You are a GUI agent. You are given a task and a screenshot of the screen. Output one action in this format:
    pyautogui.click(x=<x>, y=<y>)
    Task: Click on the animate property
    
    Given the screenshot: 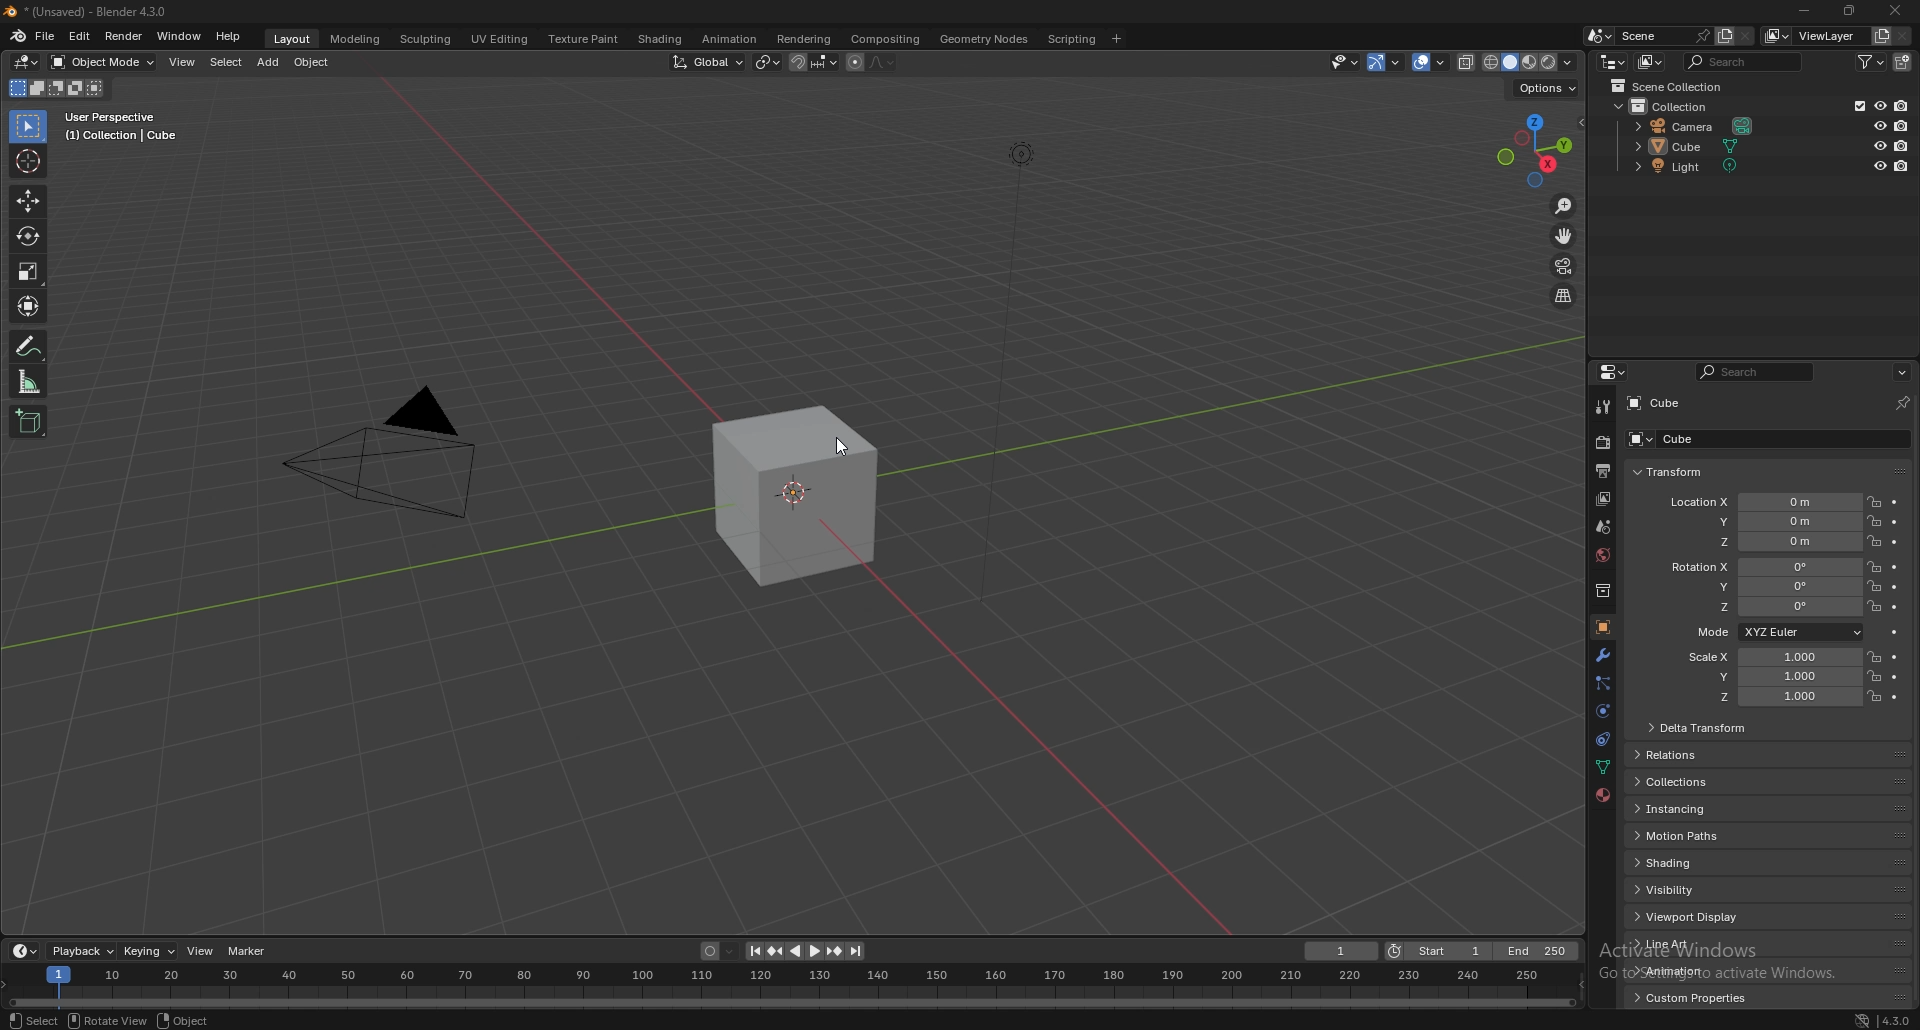 What is the action you would take?
    pyautogui.click(x=1896, y=606)
    